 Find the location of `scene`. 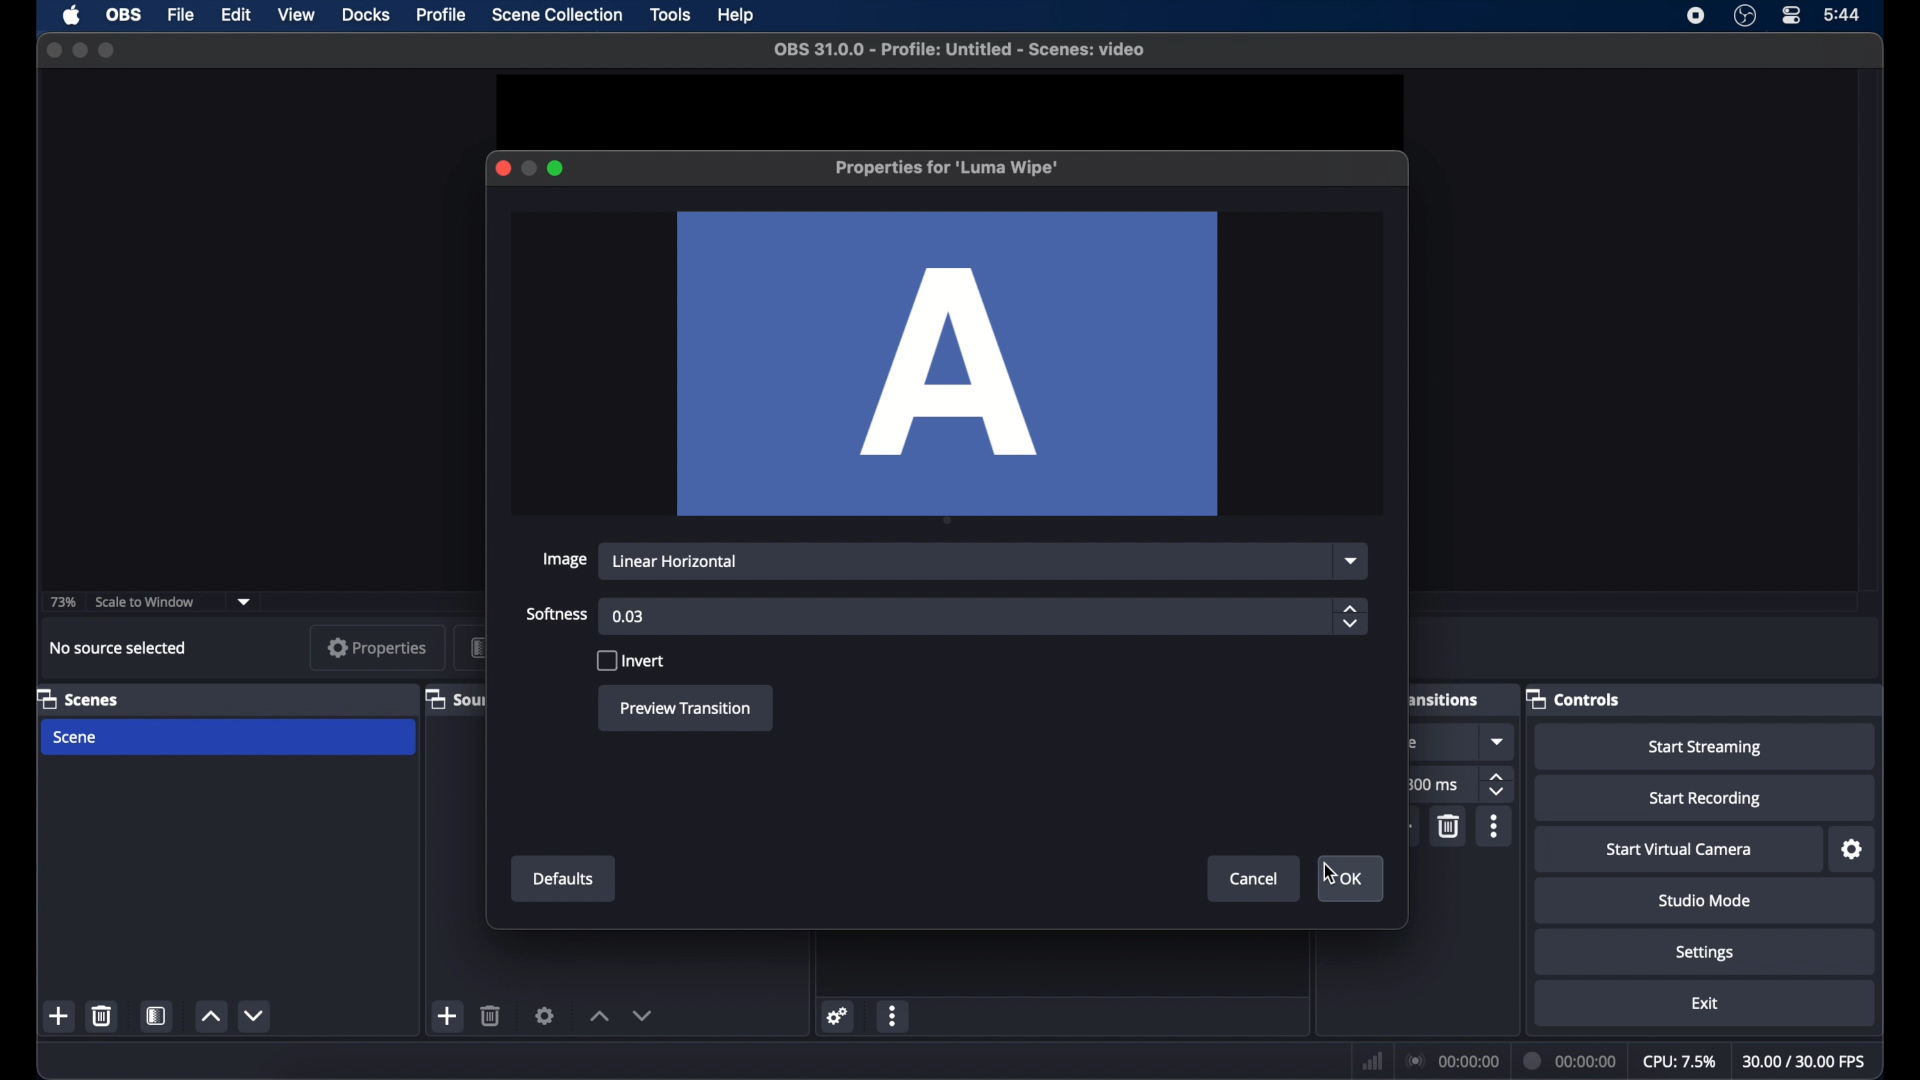

scene is located at coordinates (76, 738).